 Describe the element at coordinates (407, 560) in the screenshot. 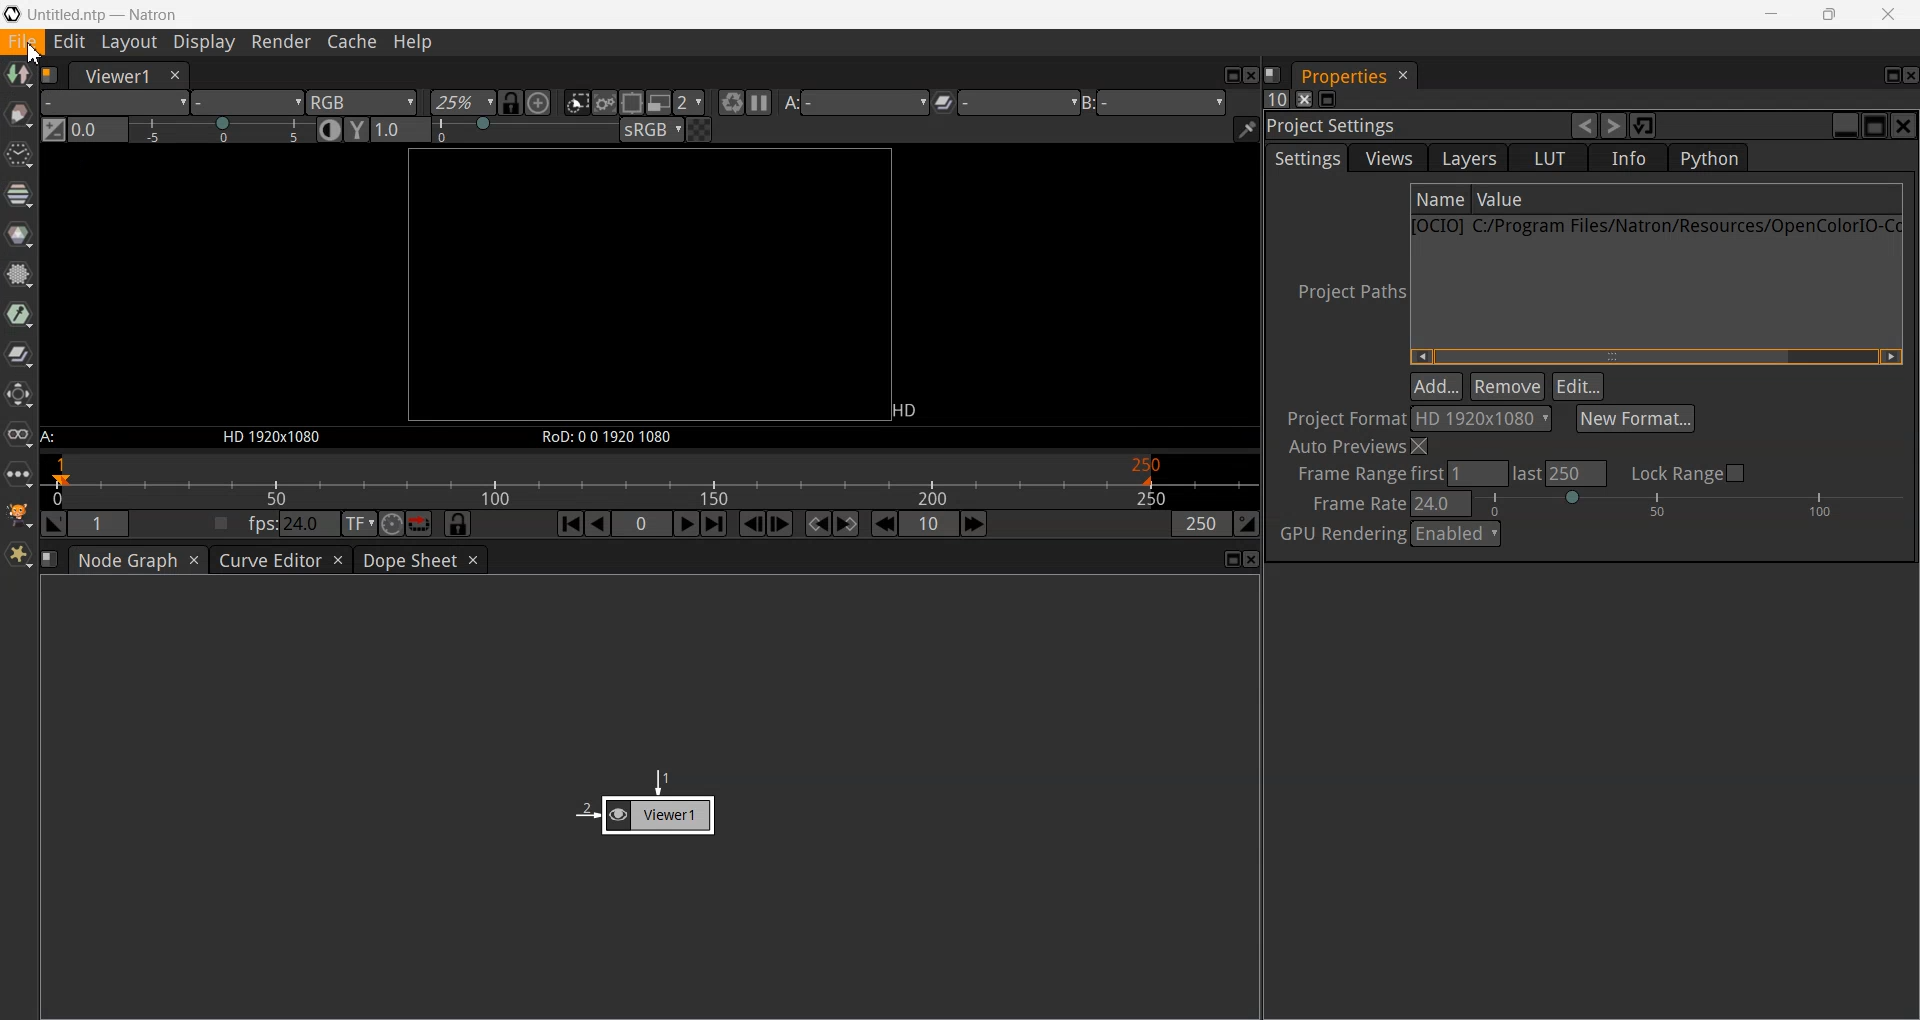

I see `Dope Sheet` at that location.